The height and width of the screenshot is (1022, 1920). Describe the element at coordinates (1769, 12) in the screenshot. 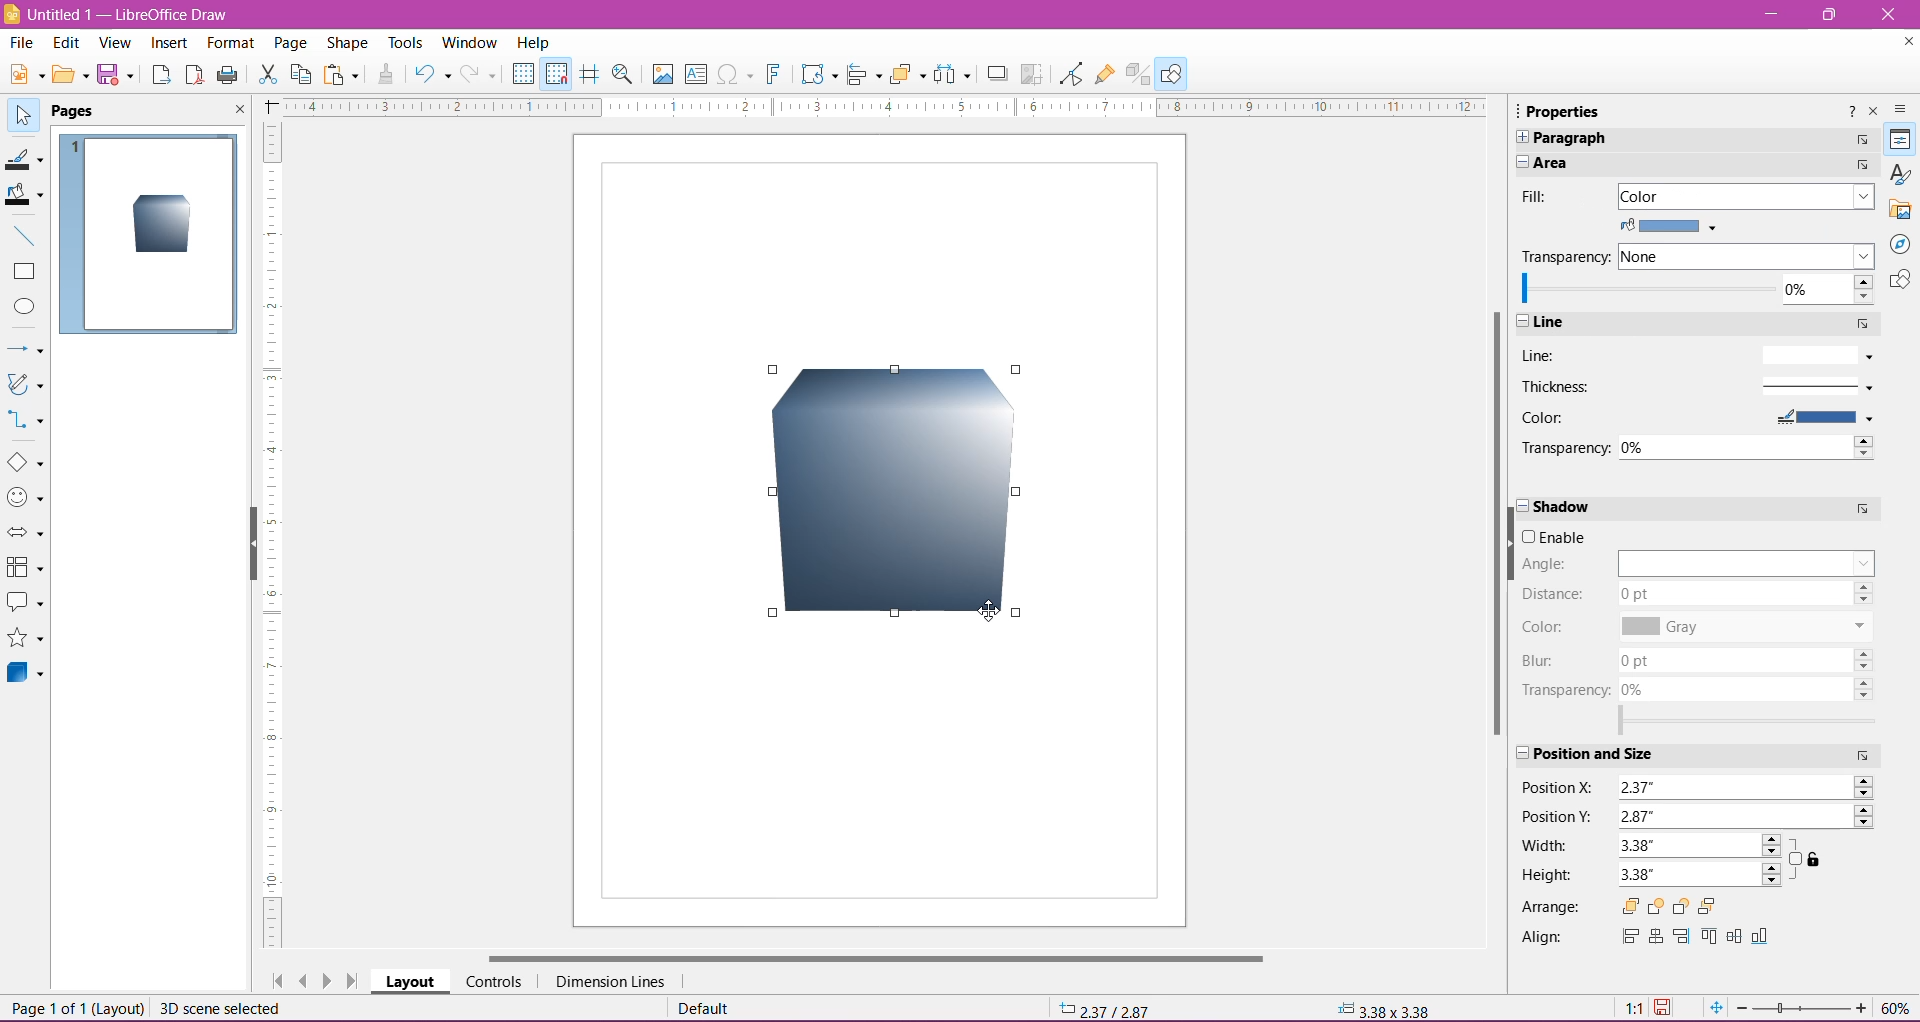

I see `Minimize` at that location.